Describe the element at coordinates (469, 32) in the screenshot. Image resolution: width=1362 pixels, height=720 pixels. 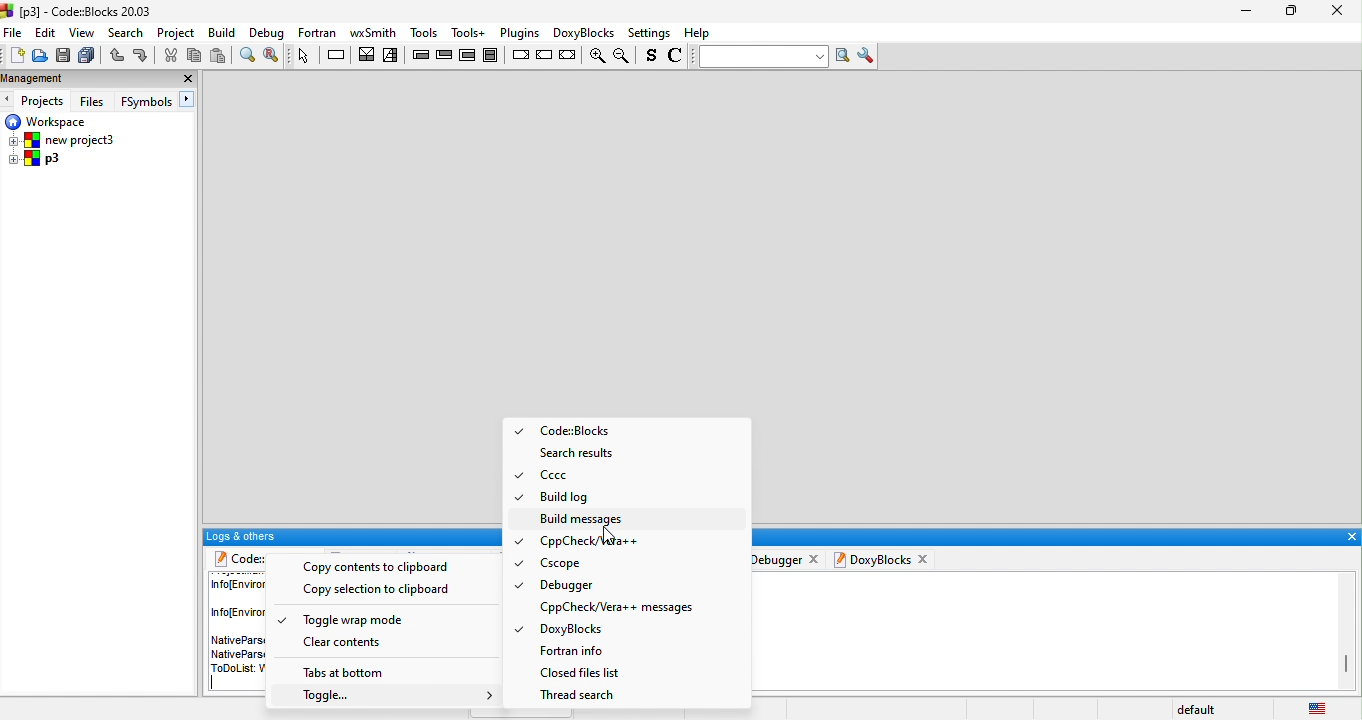
I see `tools` at that location.